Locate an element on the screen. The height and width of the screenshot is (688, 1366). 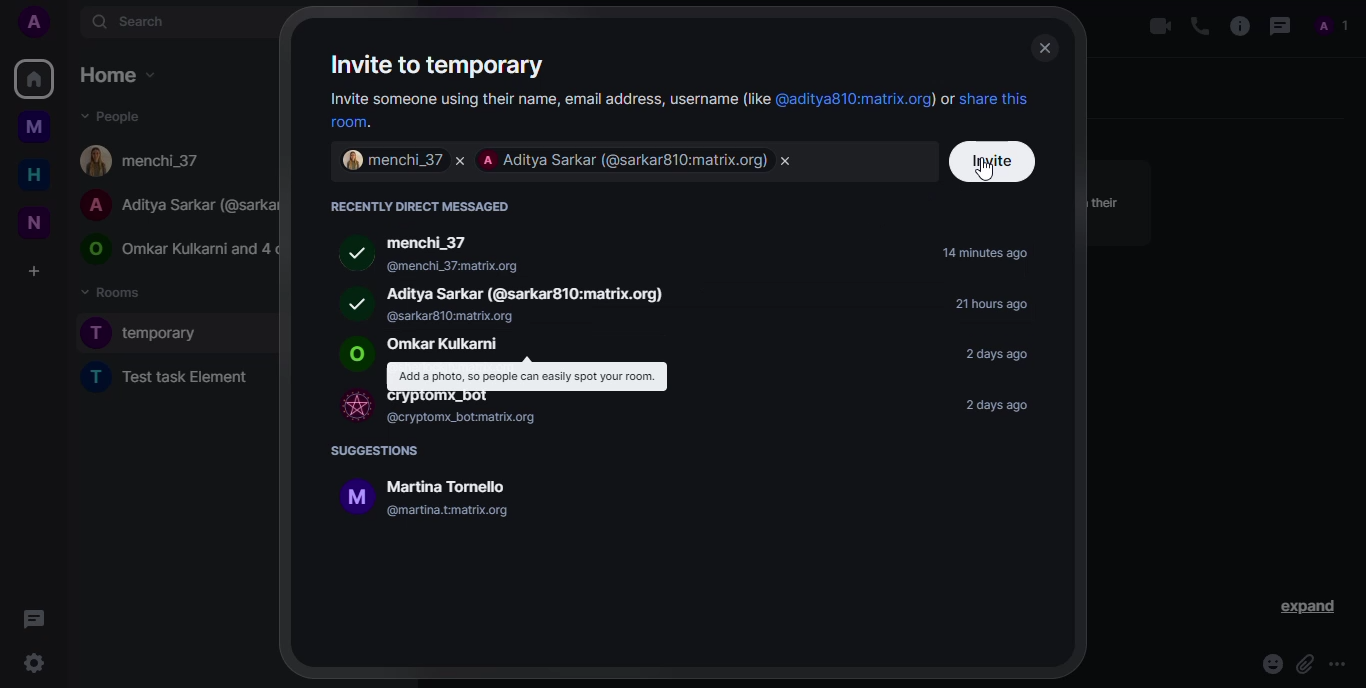
bot is located at coordinates (350, 405).